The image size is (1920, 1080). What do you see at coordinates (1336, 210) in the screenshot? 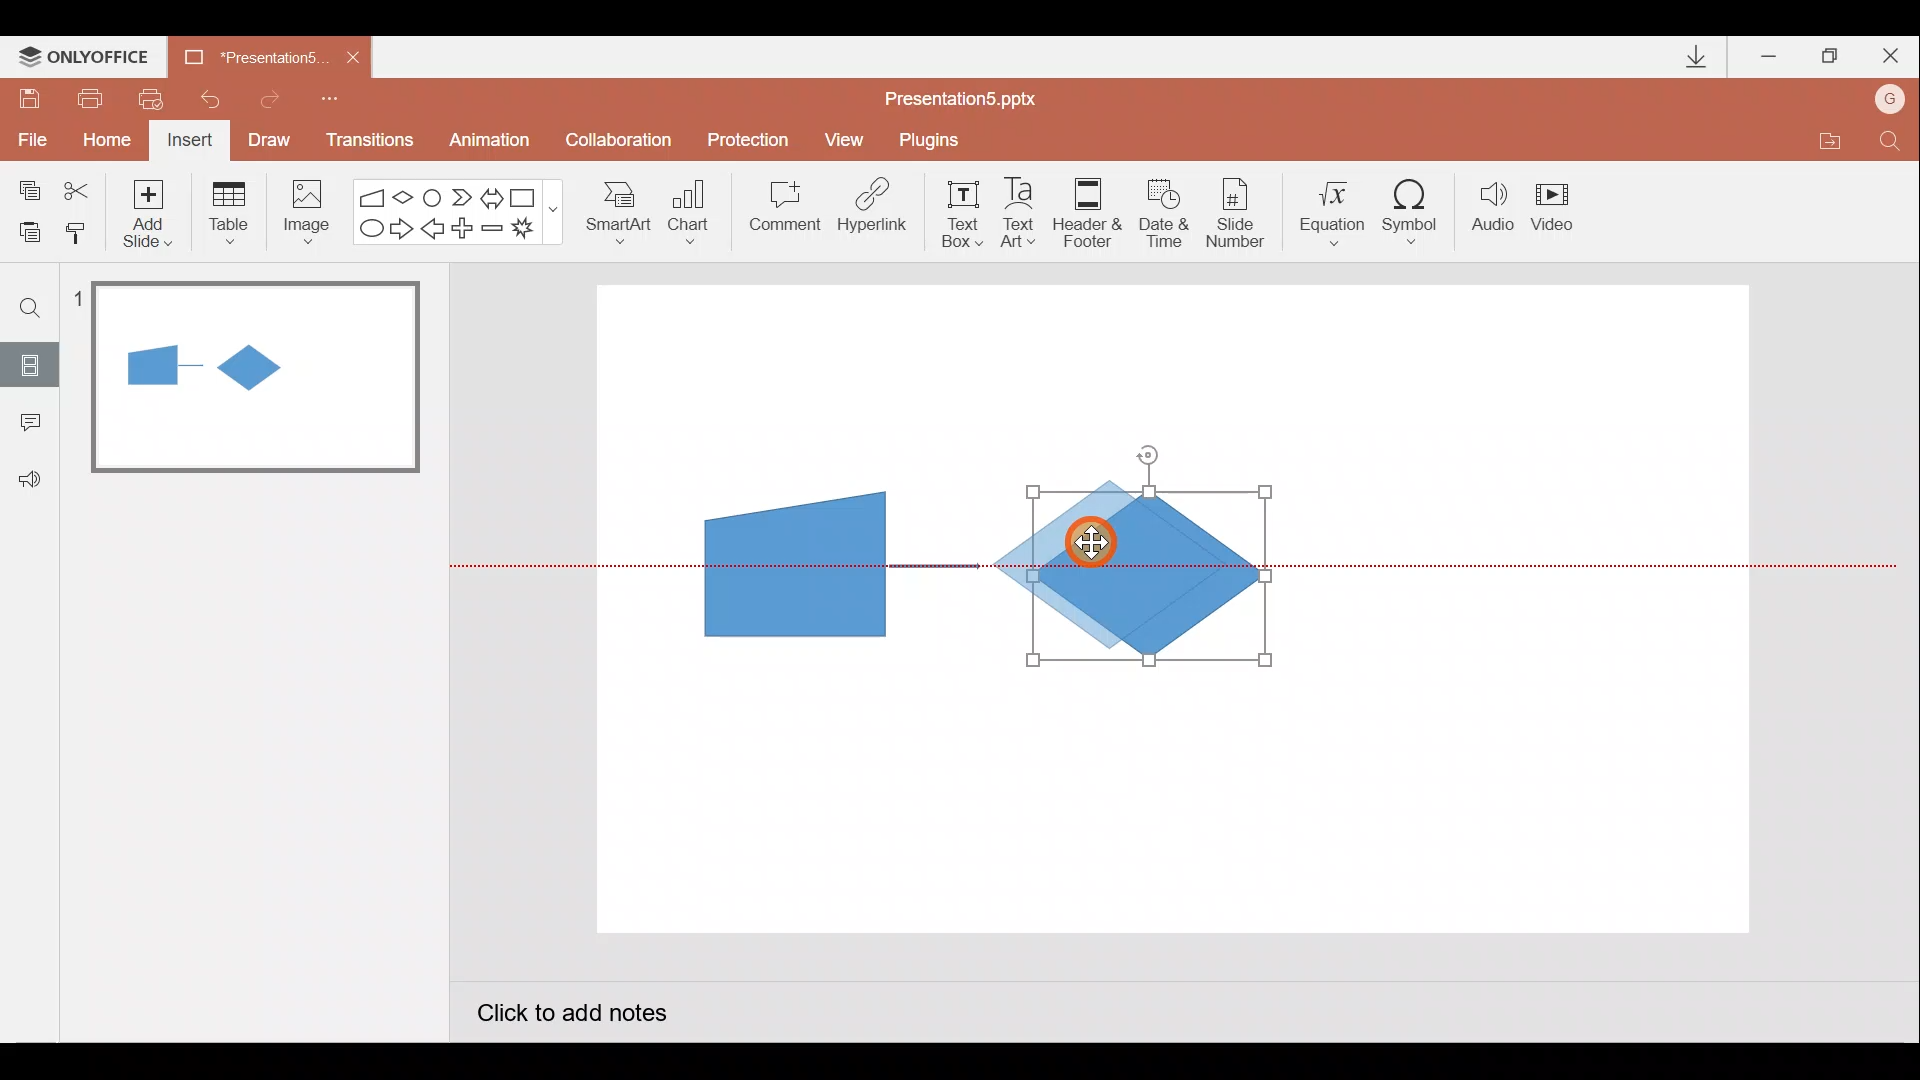
I see `Equation` at bounding box center [1336, 210].